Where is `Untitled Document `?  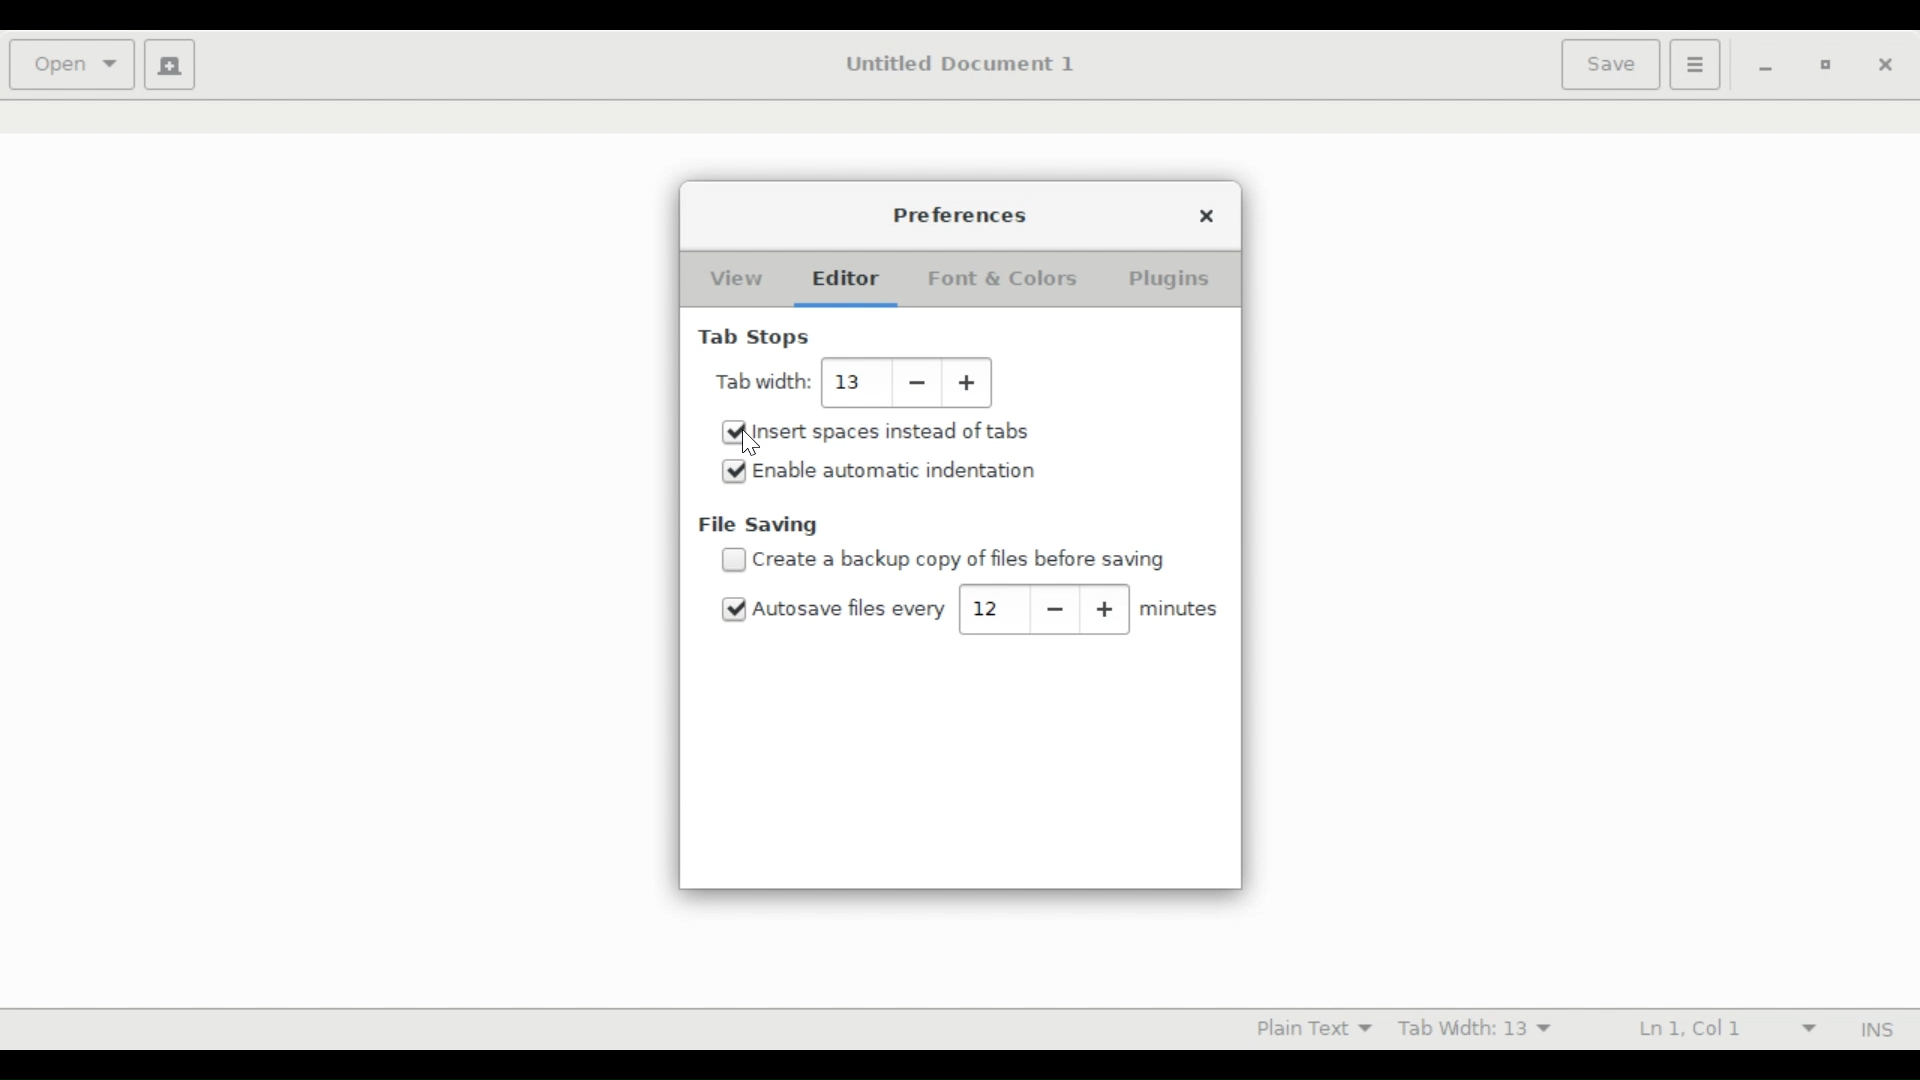
Untitled Document  is located at coordinates (969, 64).